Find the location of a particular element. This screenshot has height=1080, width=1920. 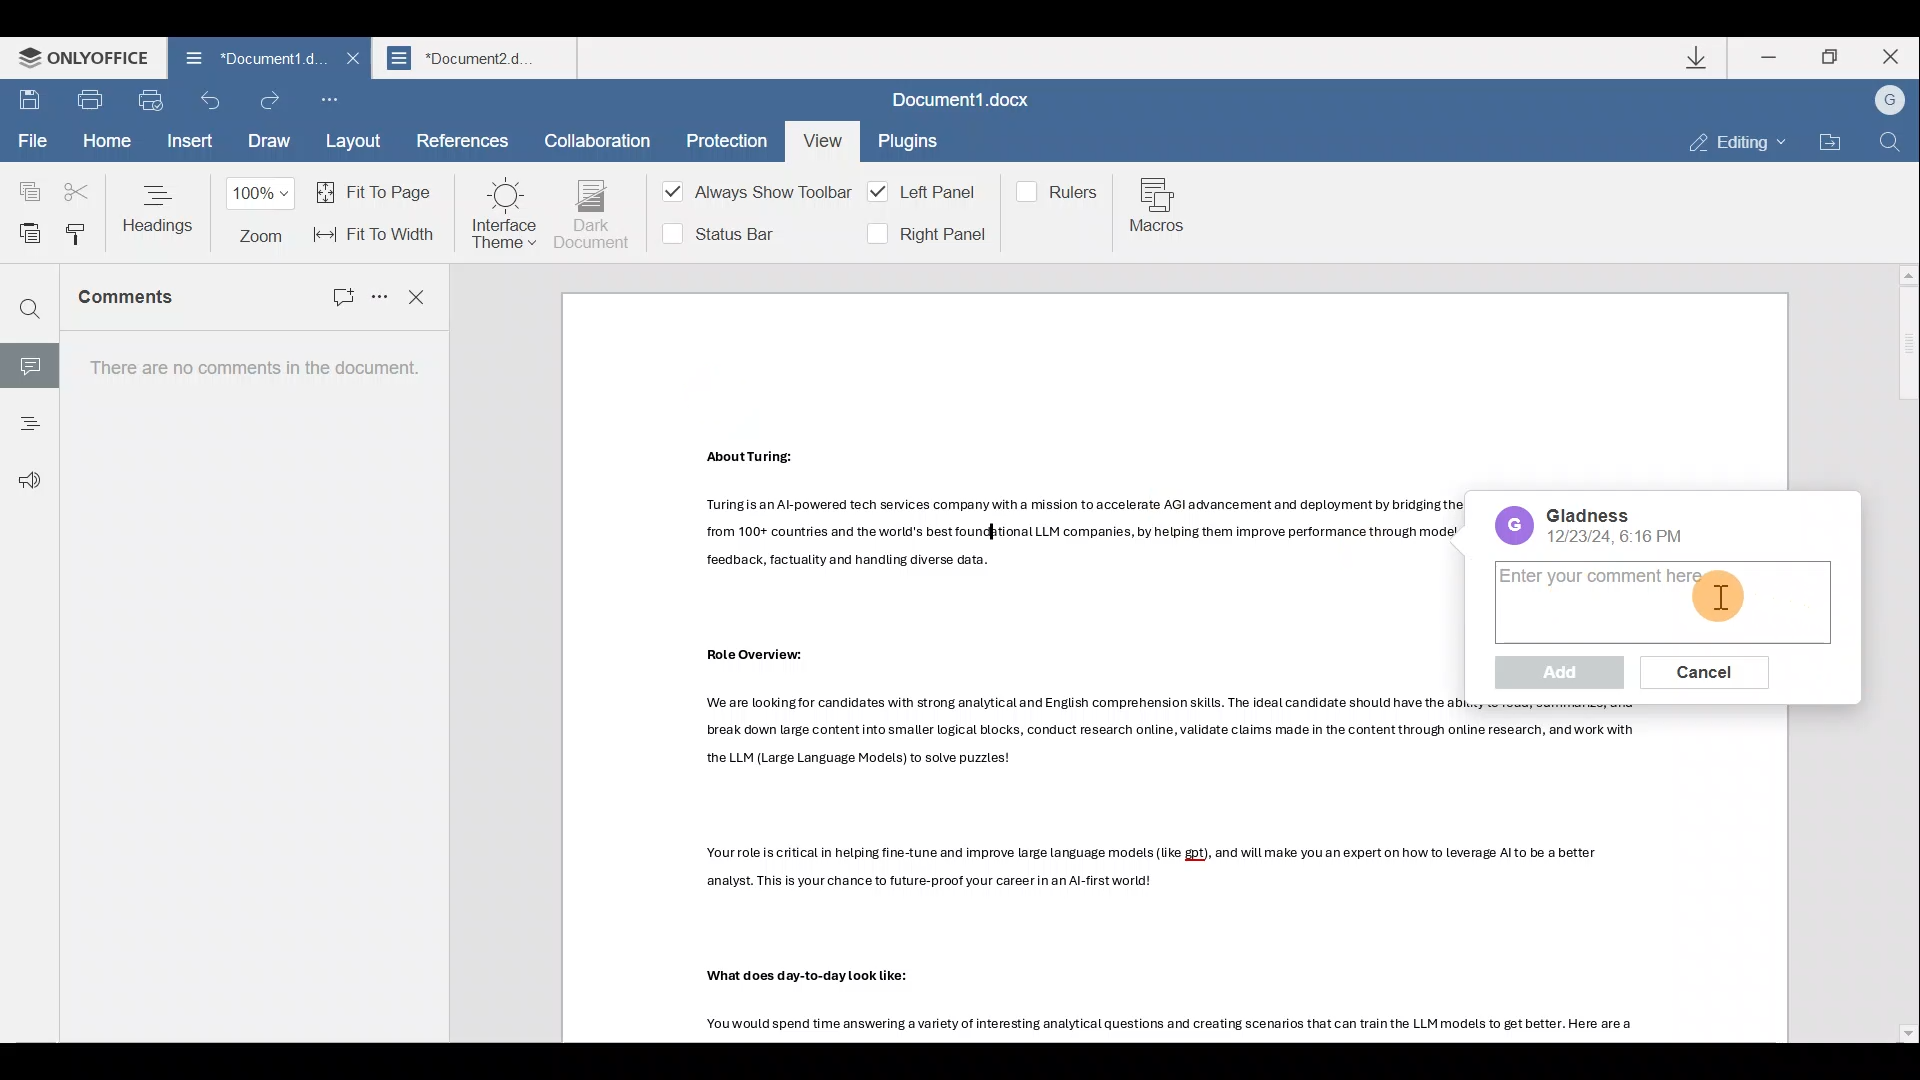

Open file location is located at coordinates (1828, 142).